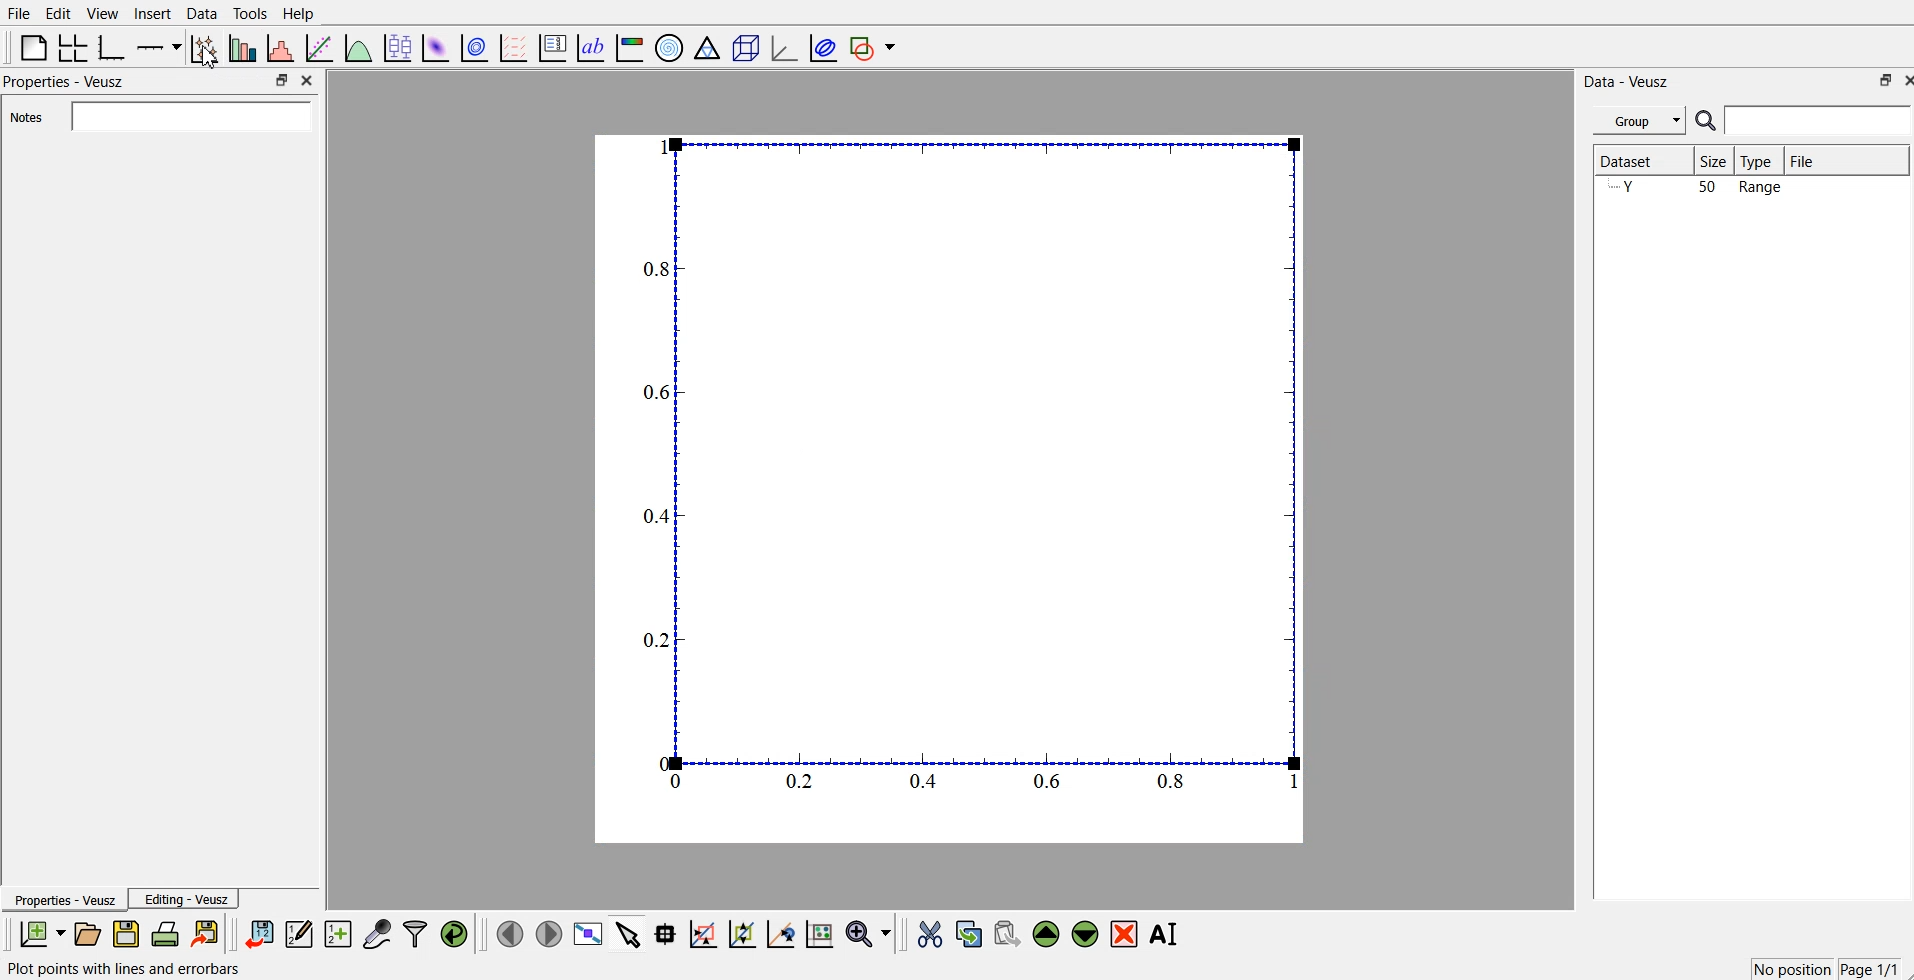  What do you see at coordinates (44, 933) in the screenshot?
I see `new document` at bounding box center [44, 933].